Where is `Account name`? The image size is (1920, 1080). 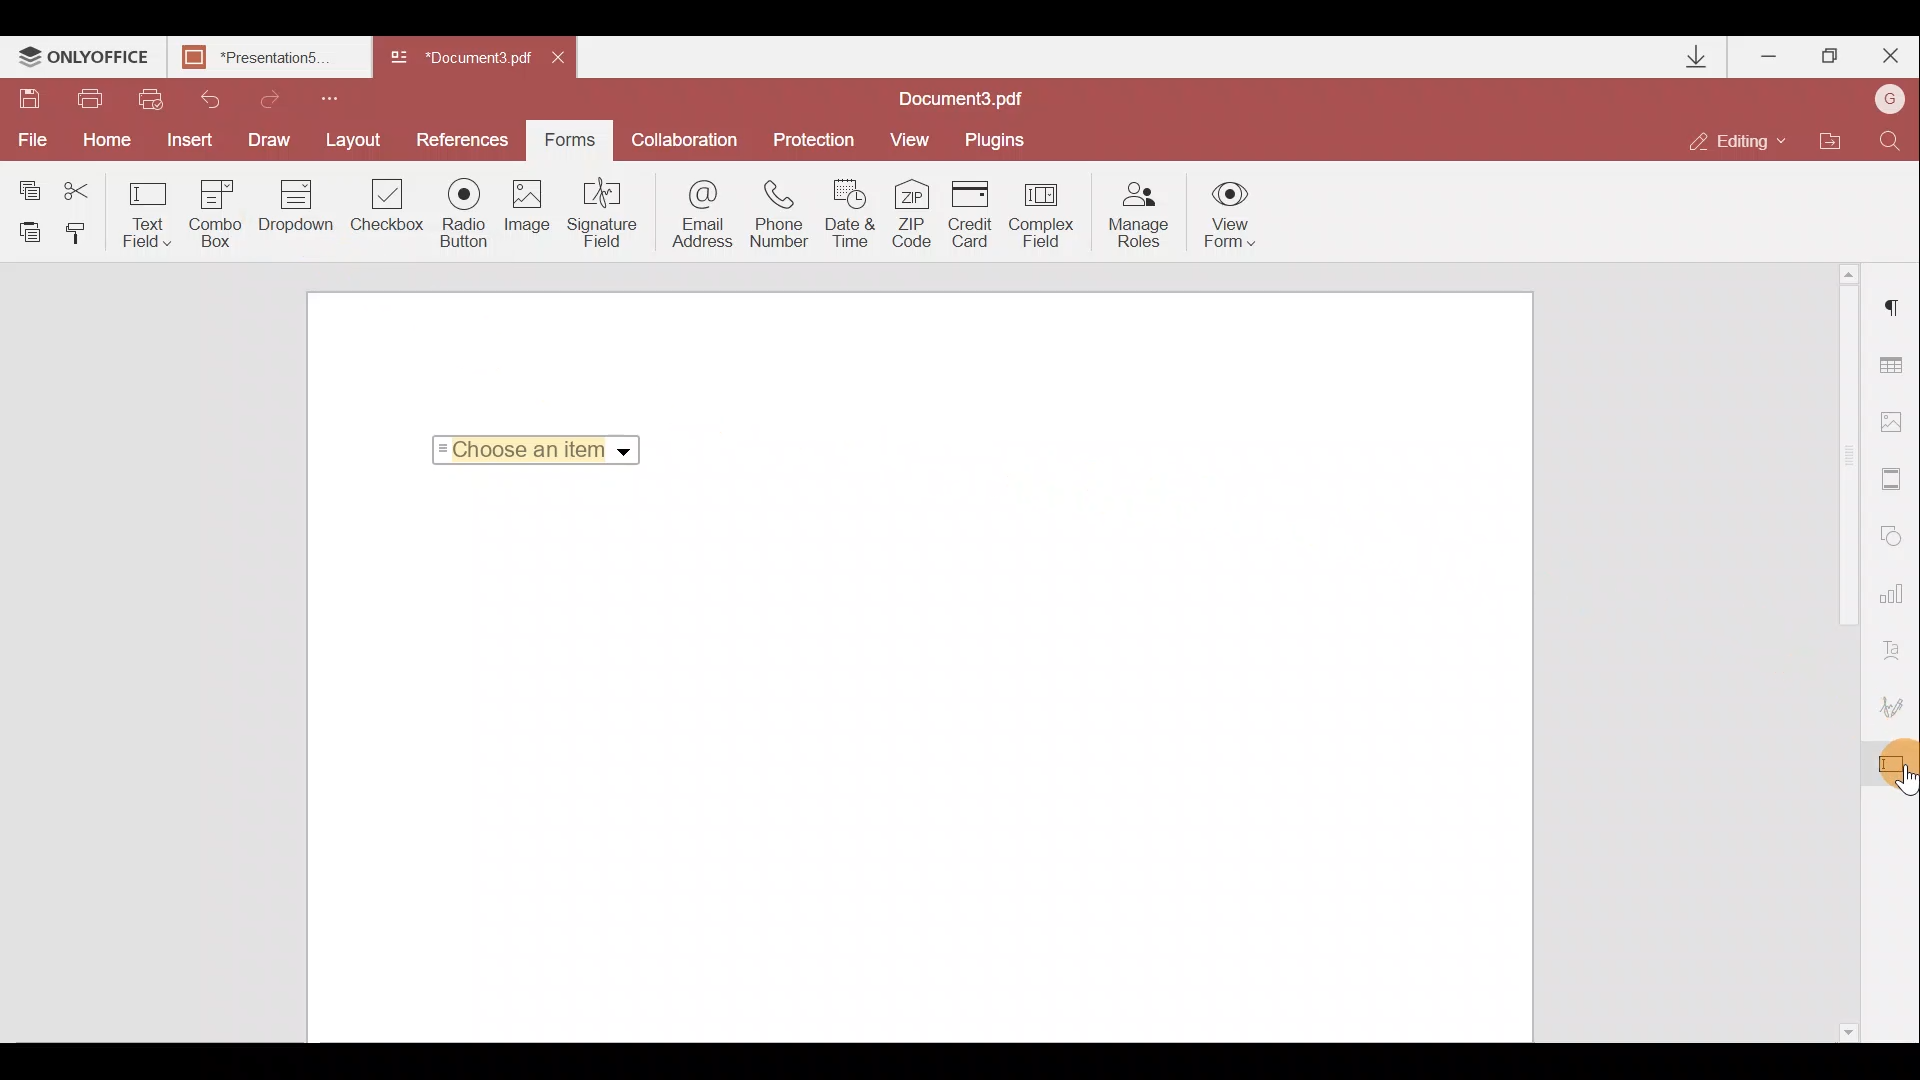
Account name is located at coordinates (1890, 97).